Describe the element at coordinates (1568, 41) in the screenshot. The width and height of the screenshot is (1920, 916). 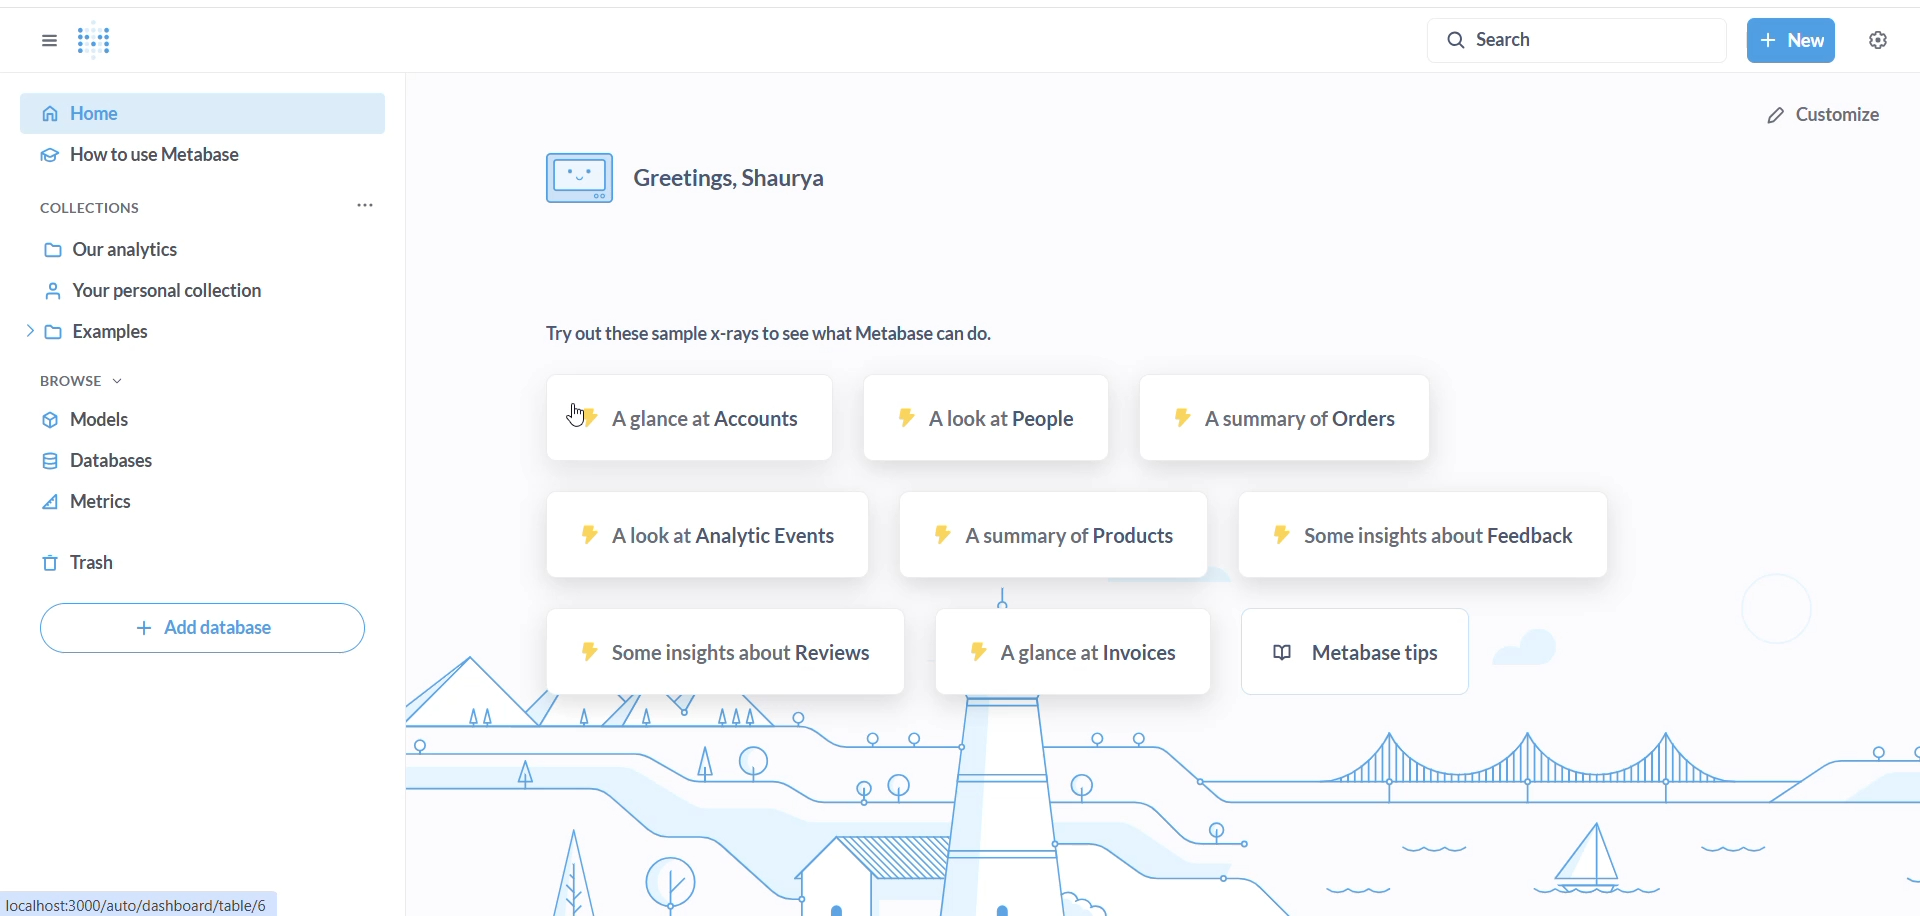
I see `search bar` at that location.